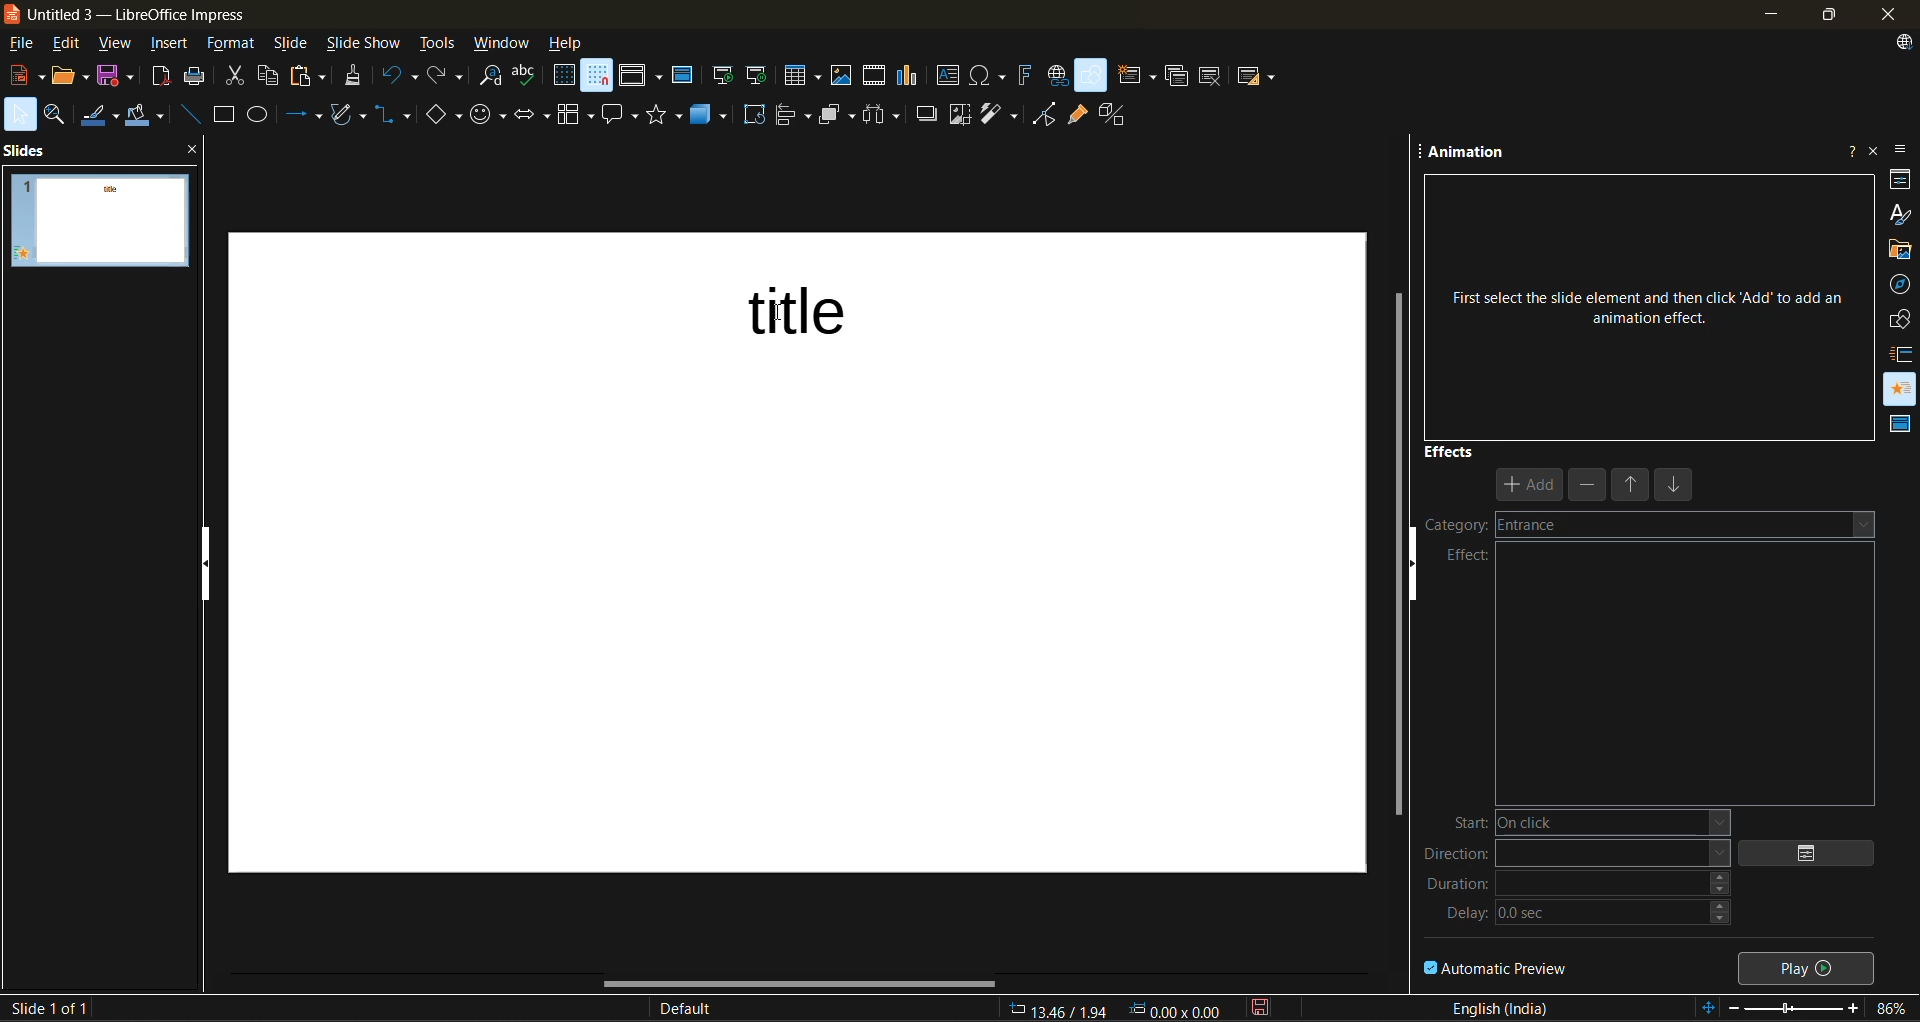 This screenshot has height=1022, width=1920. Describe the element at coordinates (1810, 966) in the screenshot. I see `play` at that location.